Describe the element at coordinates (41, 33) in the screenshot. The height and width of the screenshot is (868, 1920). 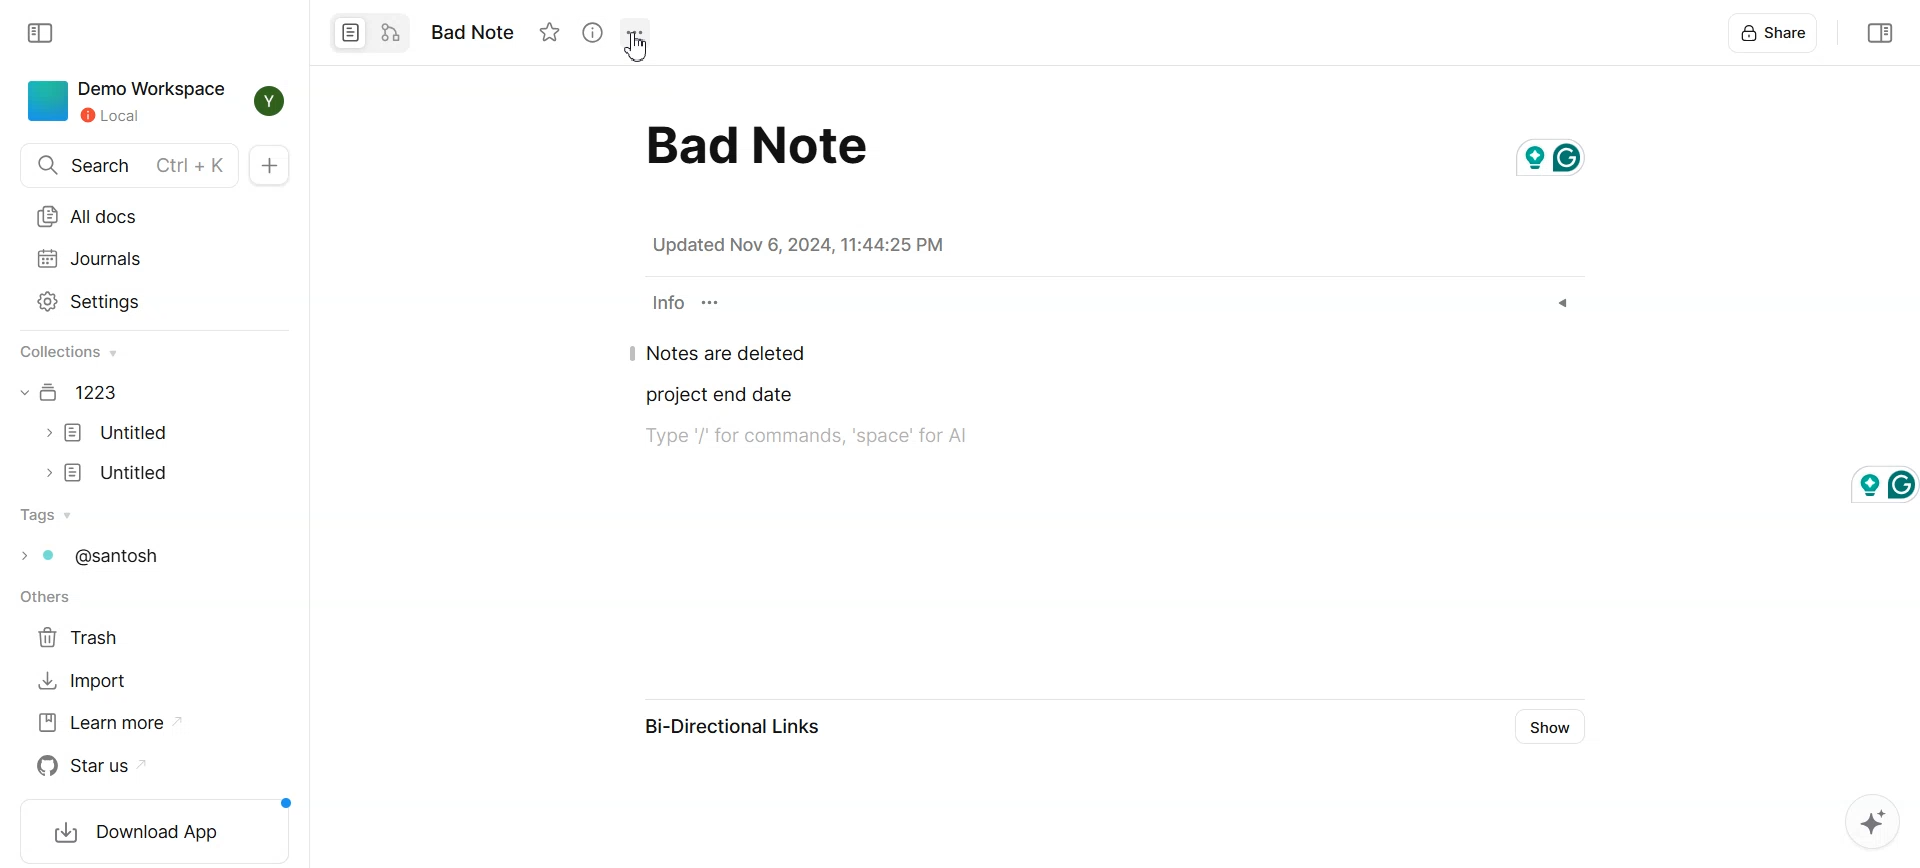
I see `Collapse sidebar` at that location.